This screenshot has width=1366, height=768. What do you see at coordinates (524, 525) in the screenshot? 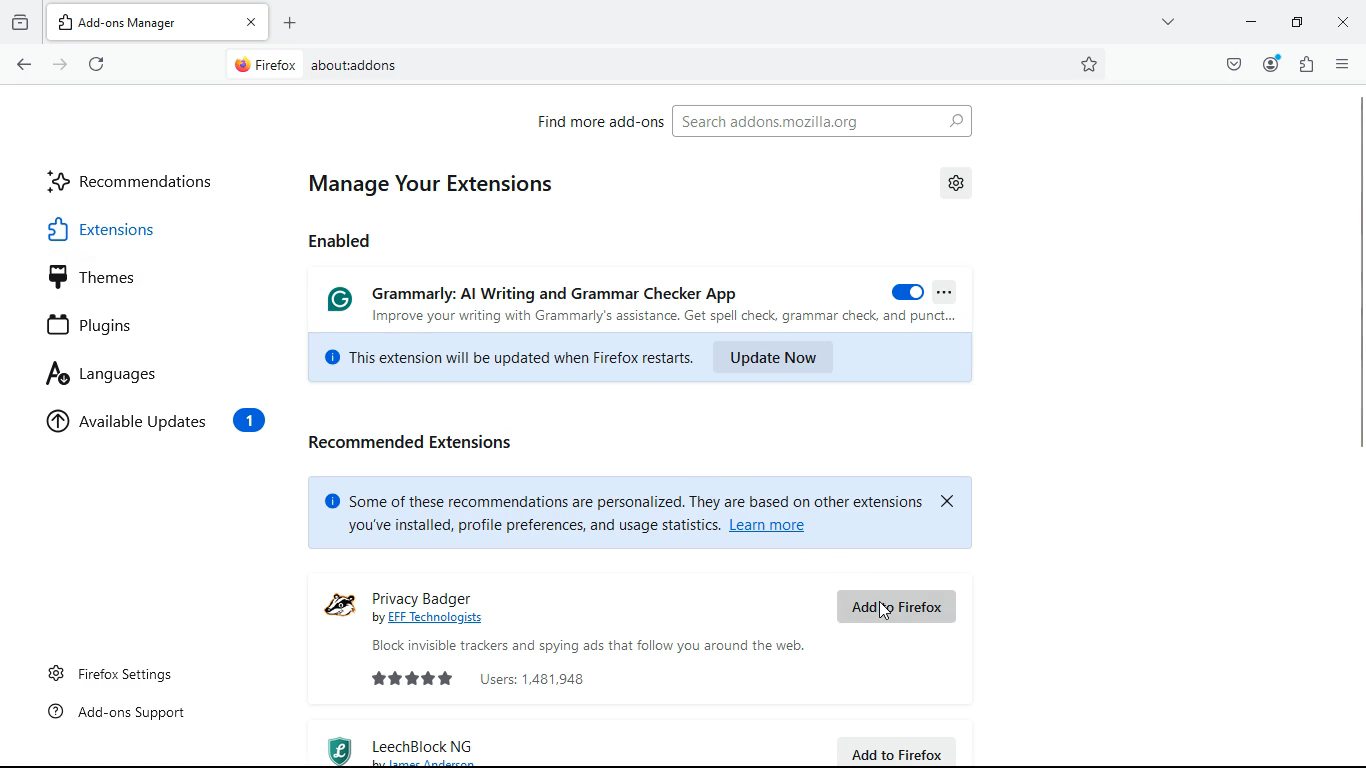
I see `you've installed, profile preferences, and usage statistics. |` at bounding box center [524, 525].